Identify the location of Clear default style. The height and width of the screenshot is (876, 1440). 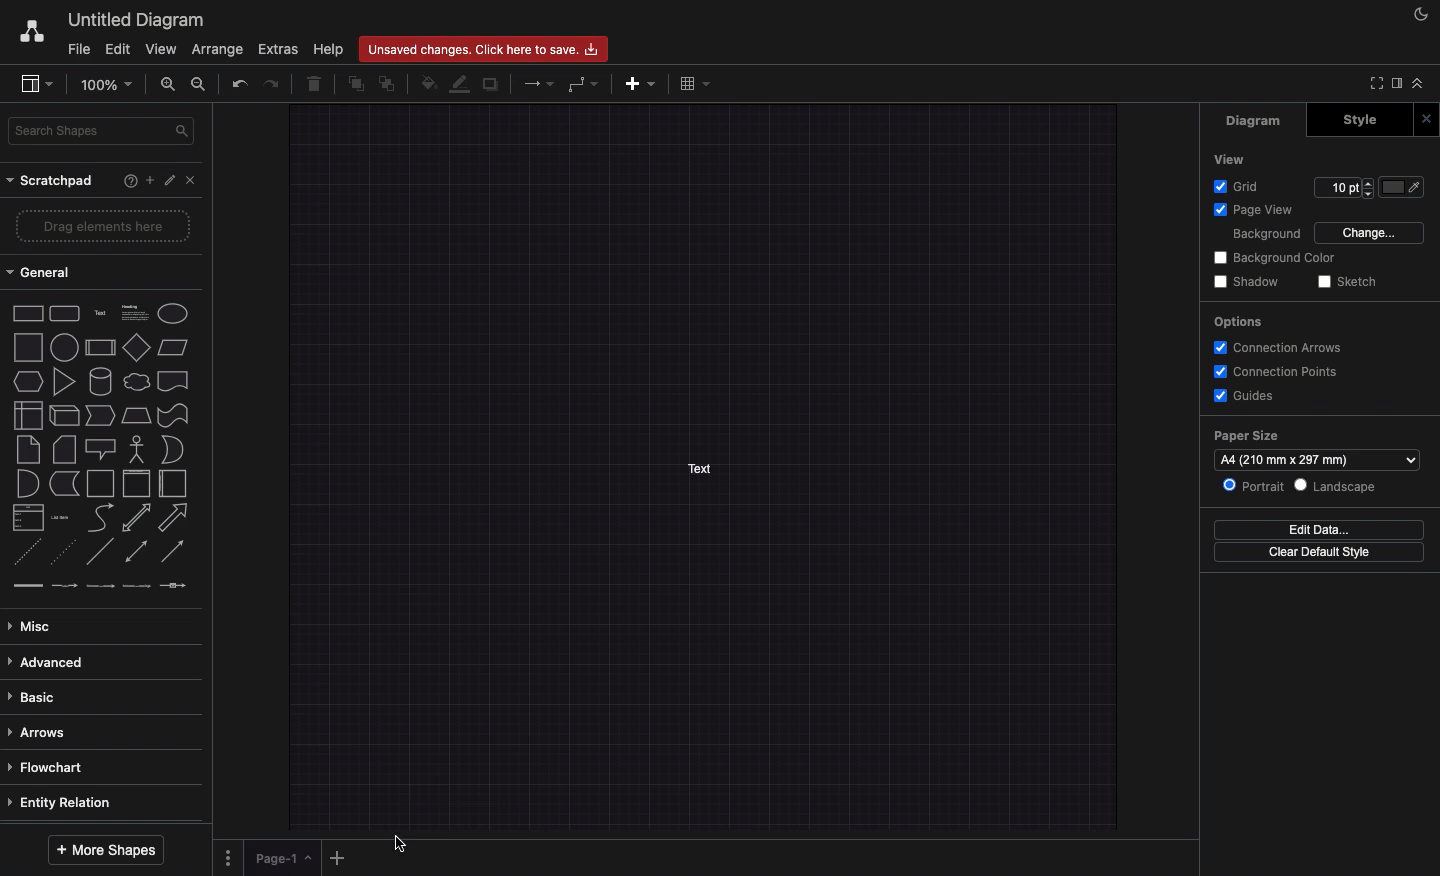
(1323, 553).